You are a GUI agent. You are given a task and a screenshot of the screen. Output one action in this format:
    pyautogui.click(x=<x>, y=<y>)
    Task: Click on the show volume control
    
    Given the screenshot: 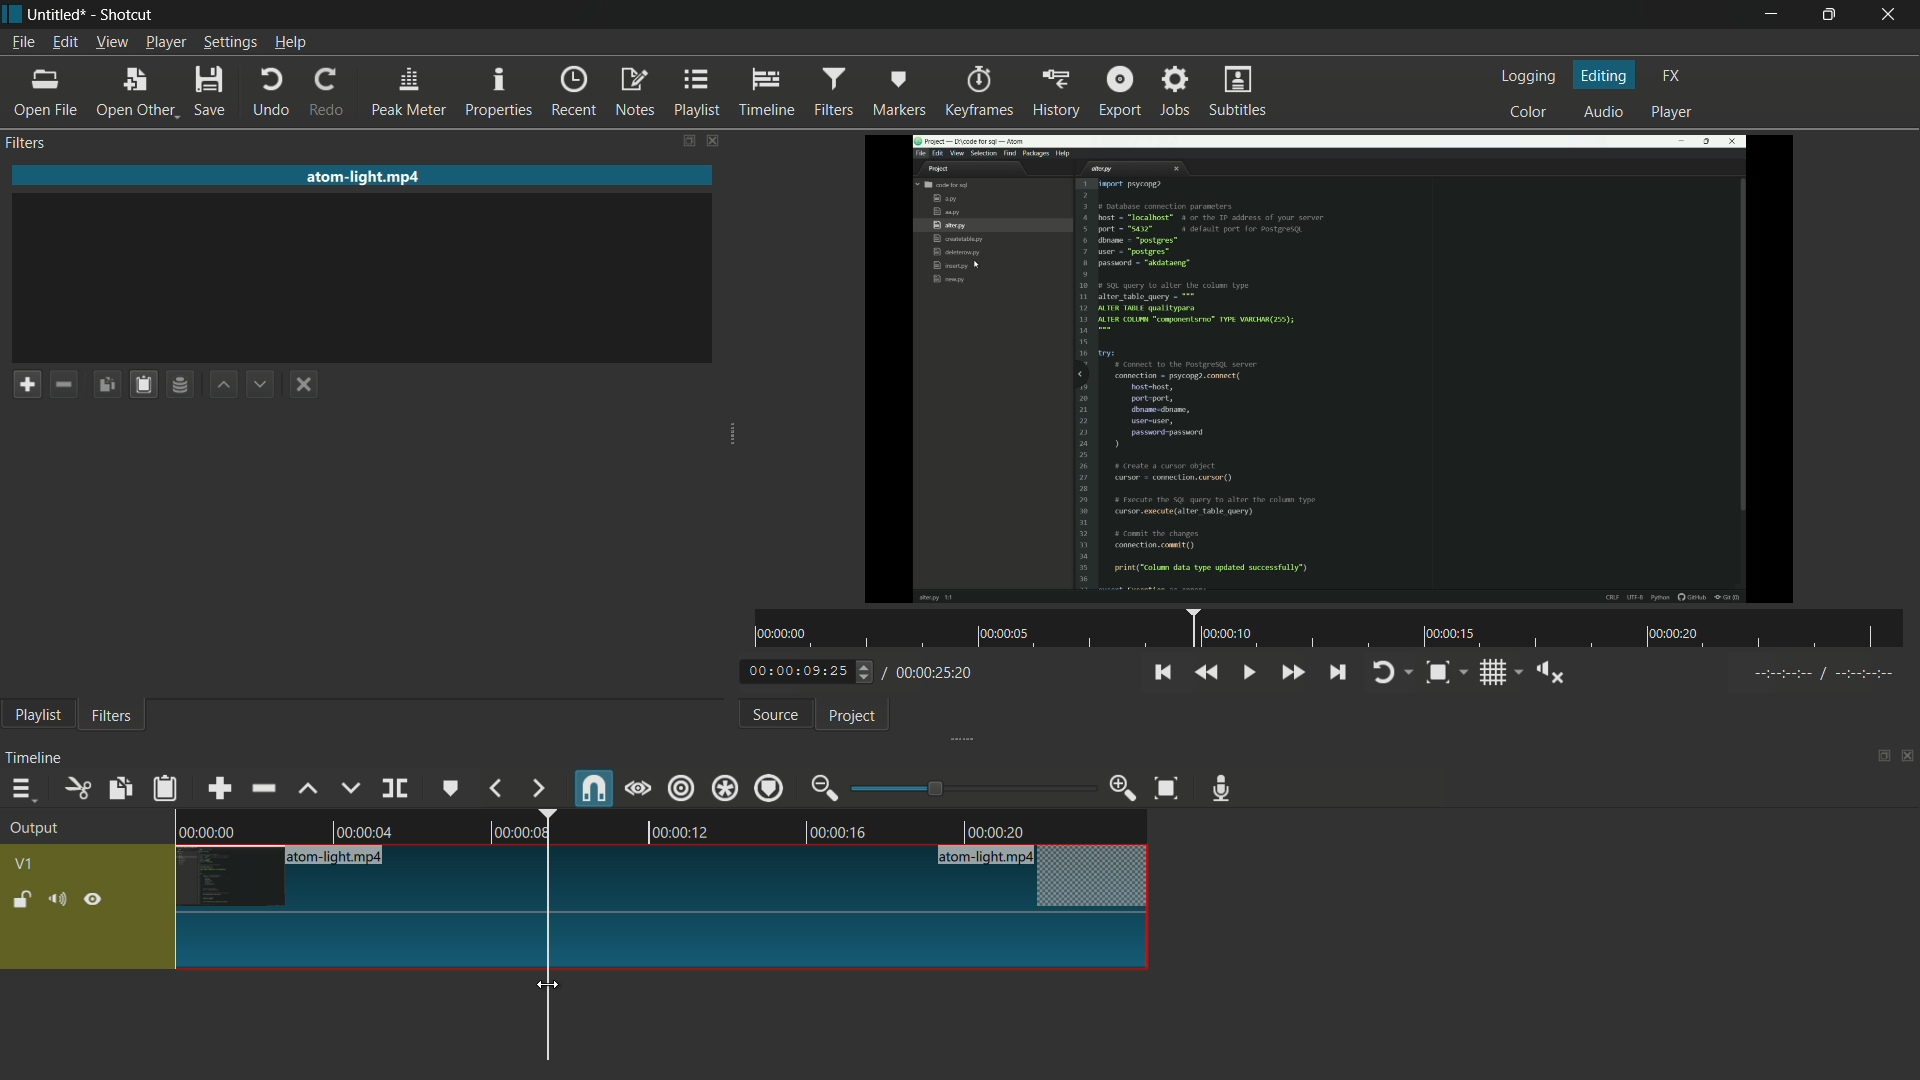 What is the action you would take?
    pyautogui.click(x=1549, y=671)
    